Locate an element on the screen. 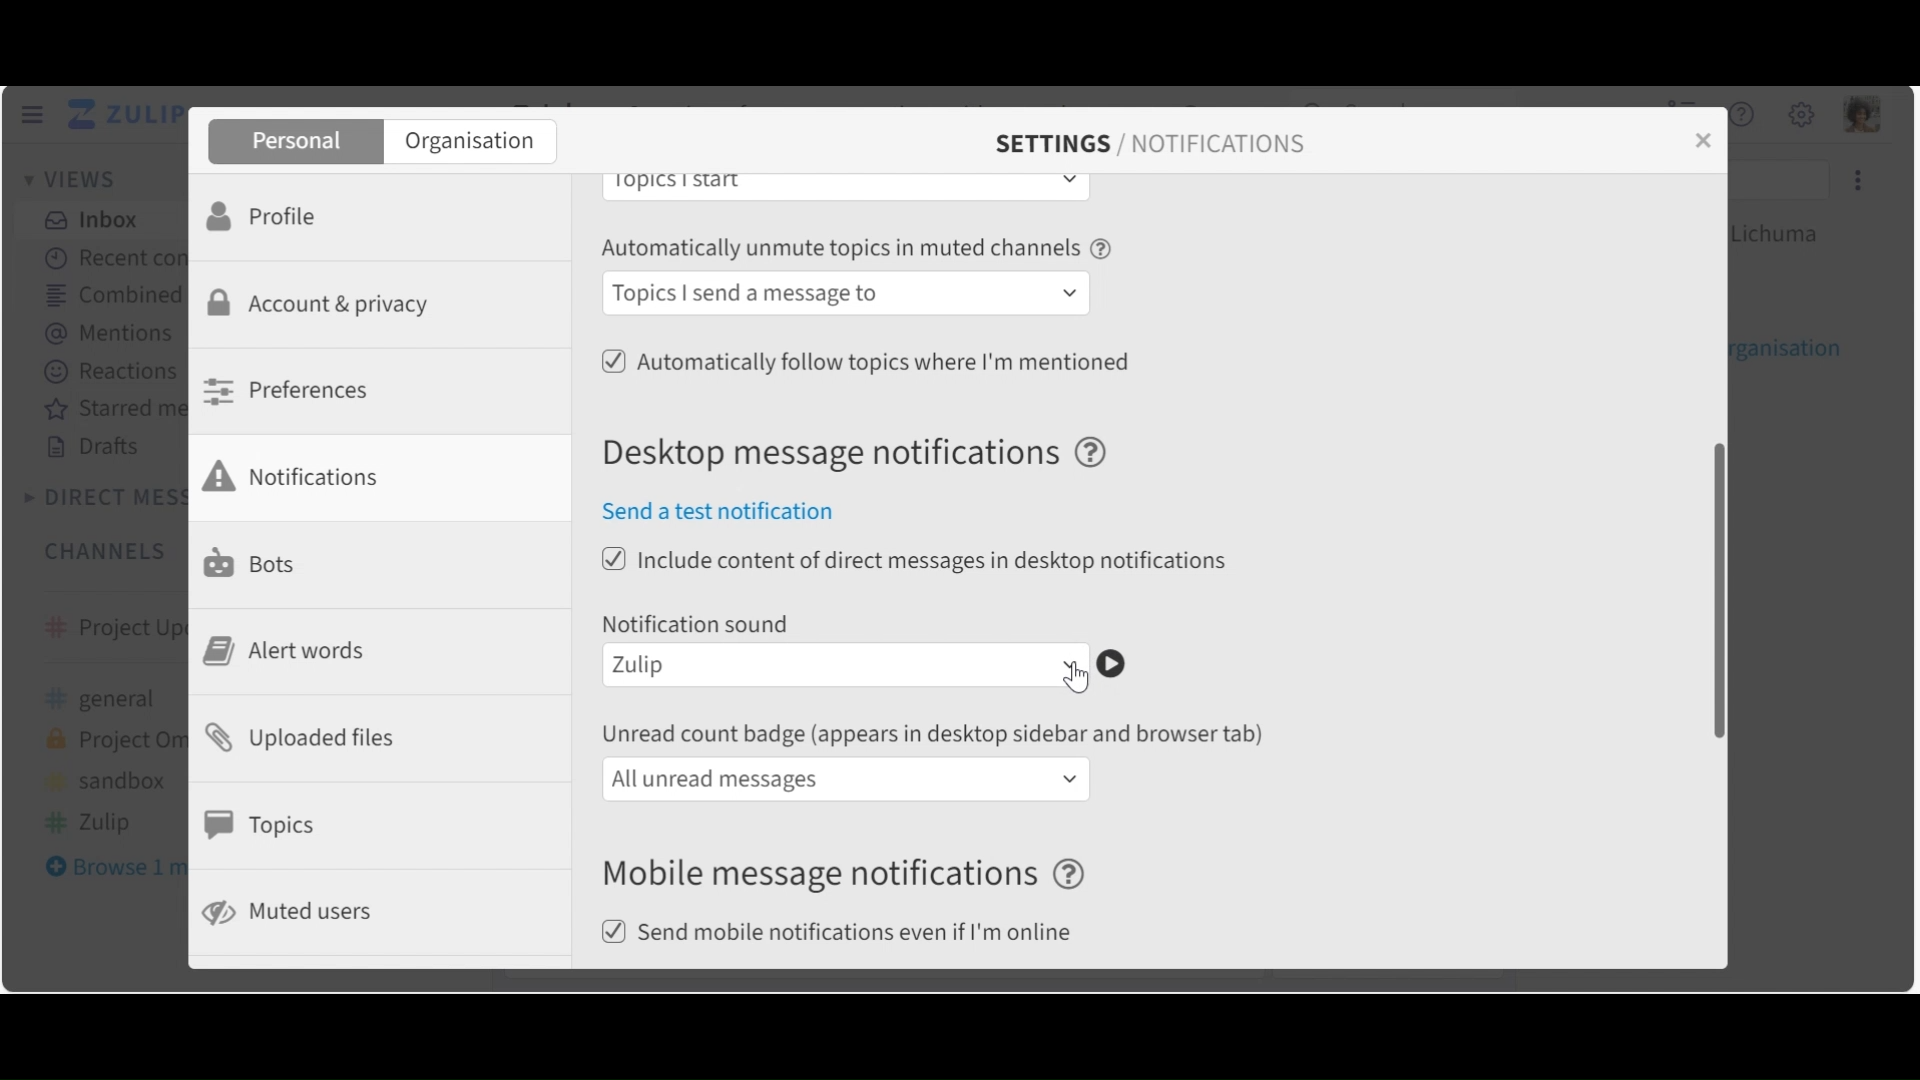  Automatically unmute topics in muted channels  is located at coordinates (859, 251).